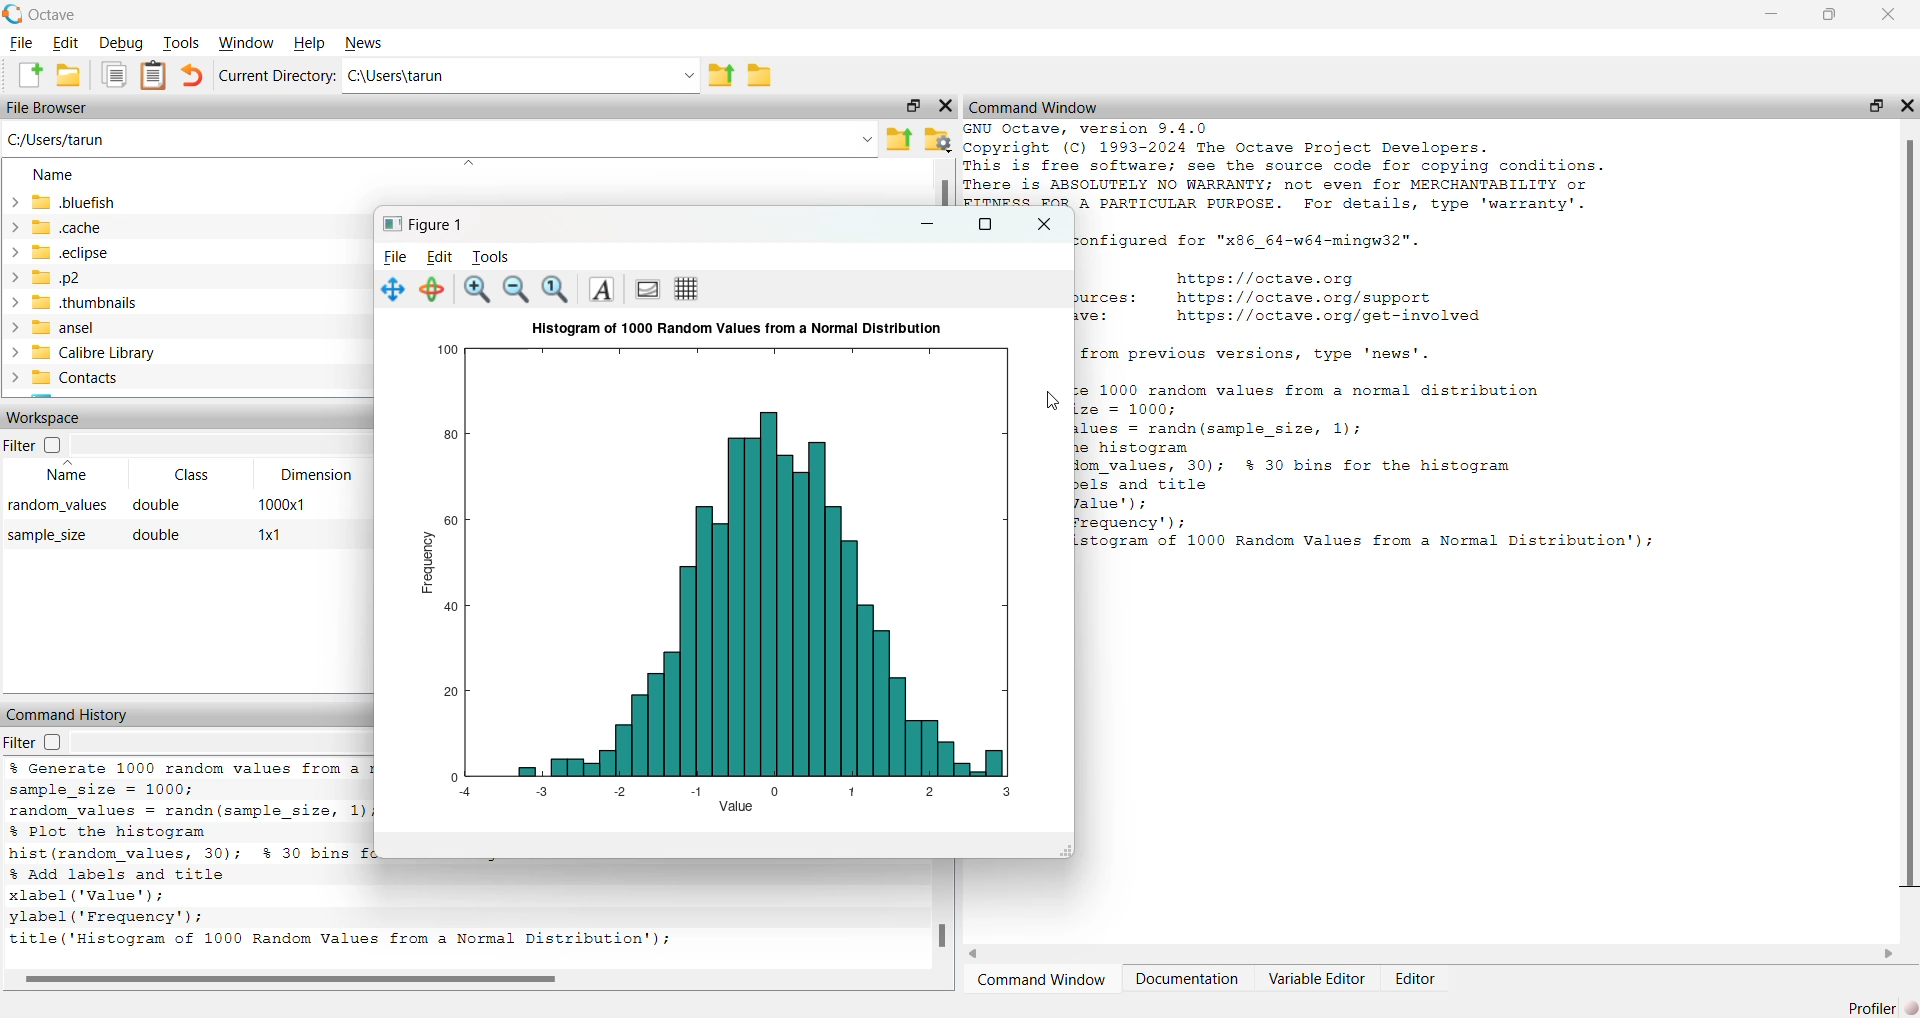 The image size is (1920, 1018). Describe the element at coordinates (57, 141) in the screenshot. I see `C:/Users/tarun` at that location.